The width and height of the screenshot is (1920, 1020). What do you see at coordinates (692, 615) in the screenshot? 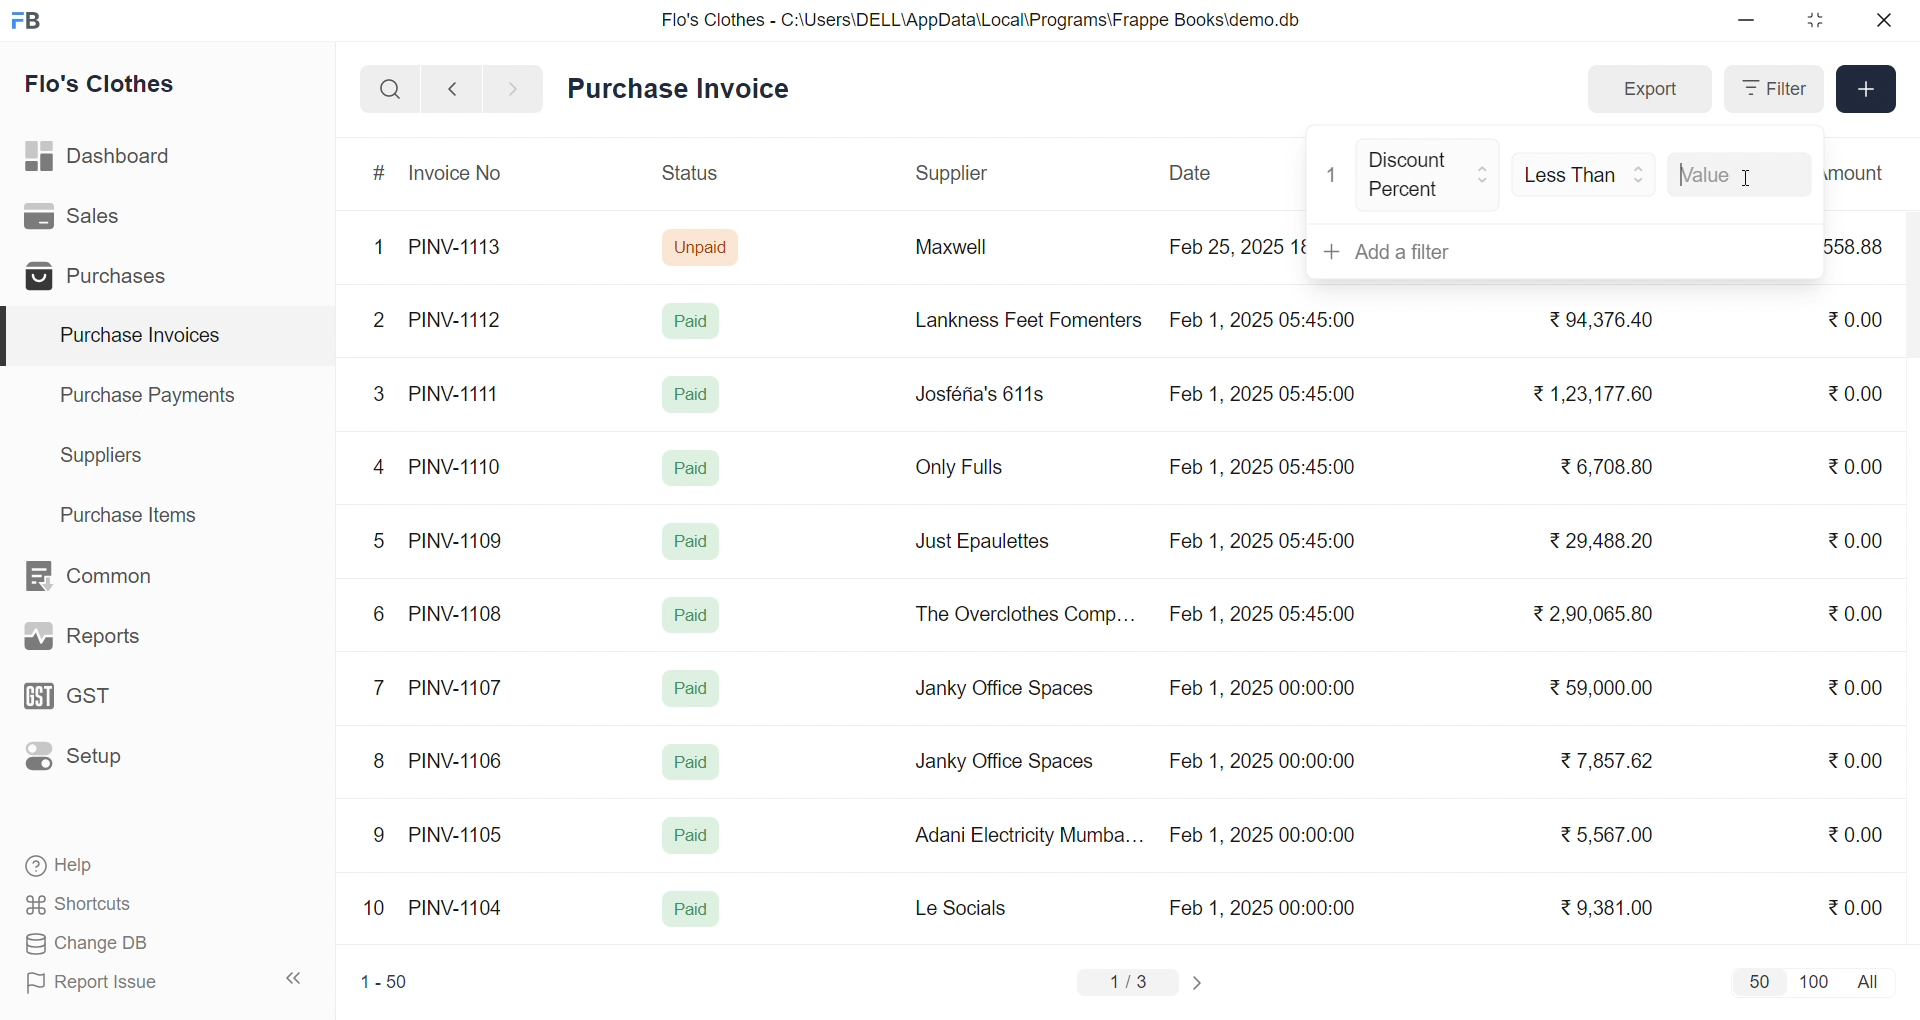
I see `Paid` at bounding box center [692, 615].